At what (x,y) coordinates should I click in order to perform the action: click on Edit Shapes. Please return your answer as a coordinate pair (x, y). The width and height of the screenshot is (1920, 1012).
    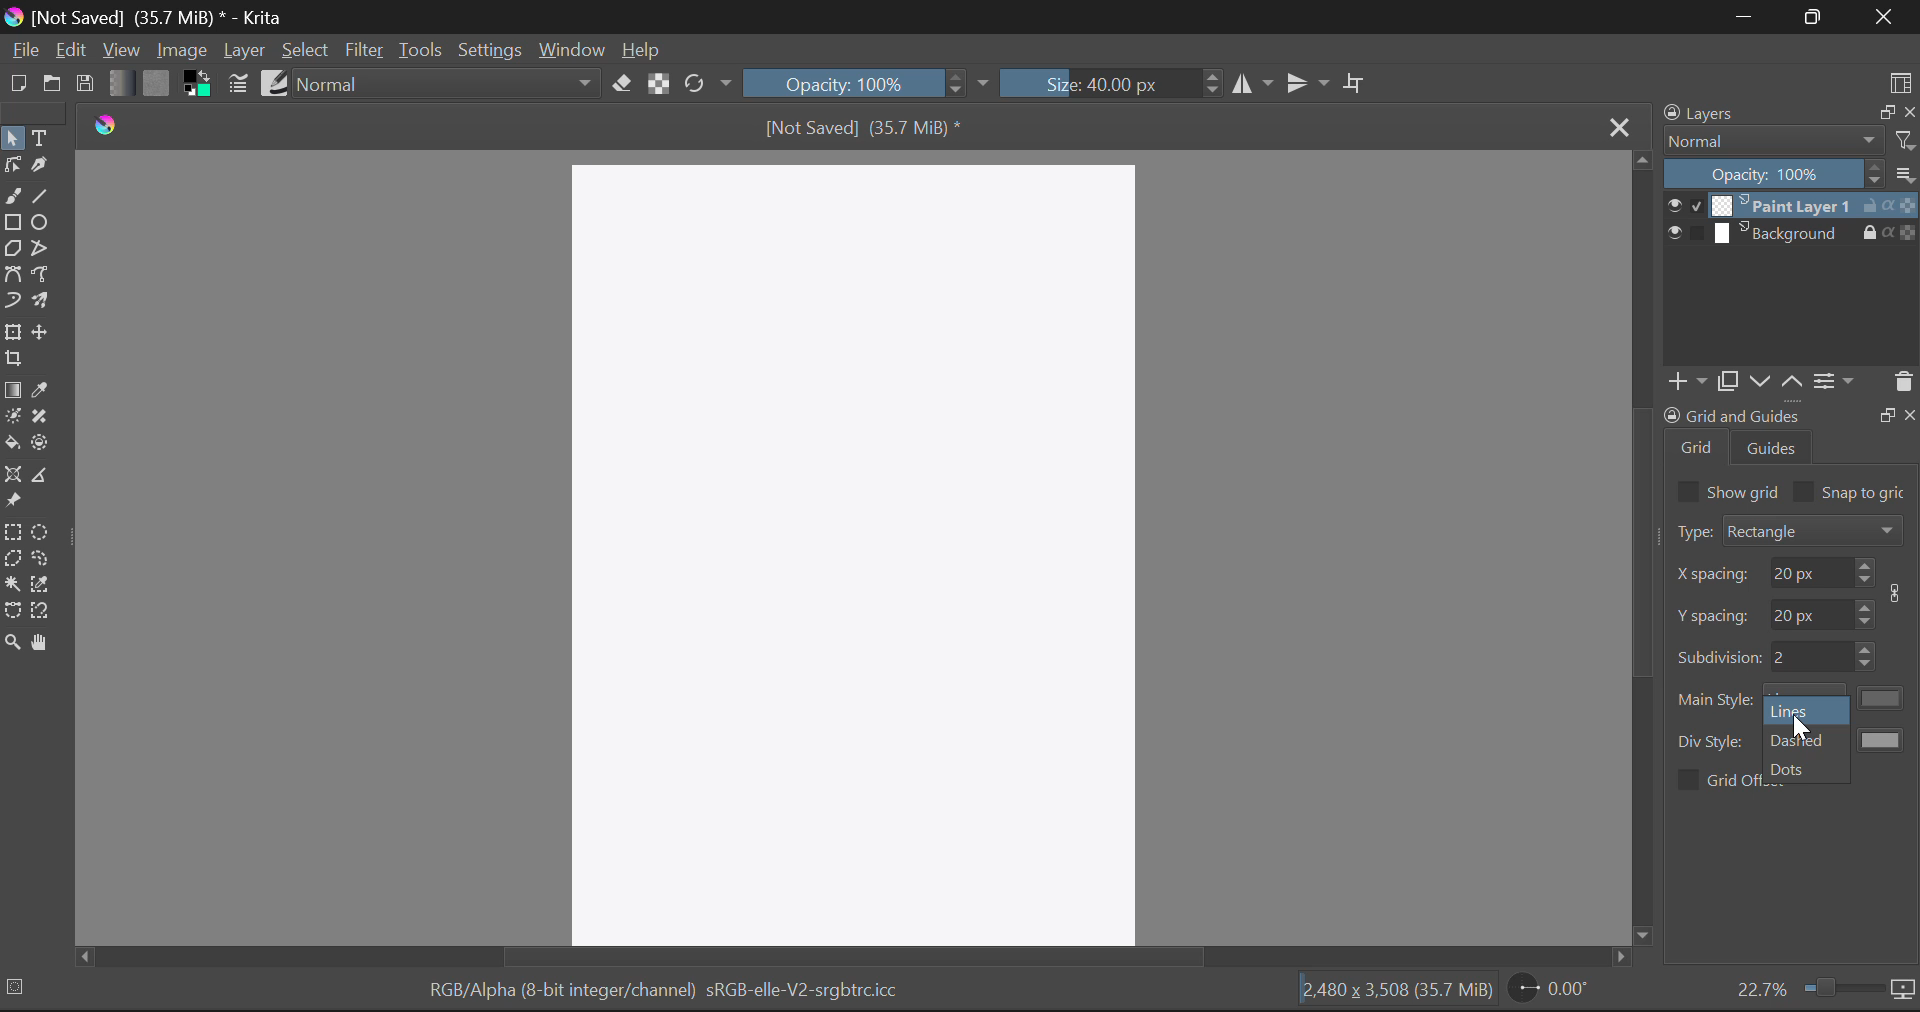
    Looking at the image, I should click on (12, 167).